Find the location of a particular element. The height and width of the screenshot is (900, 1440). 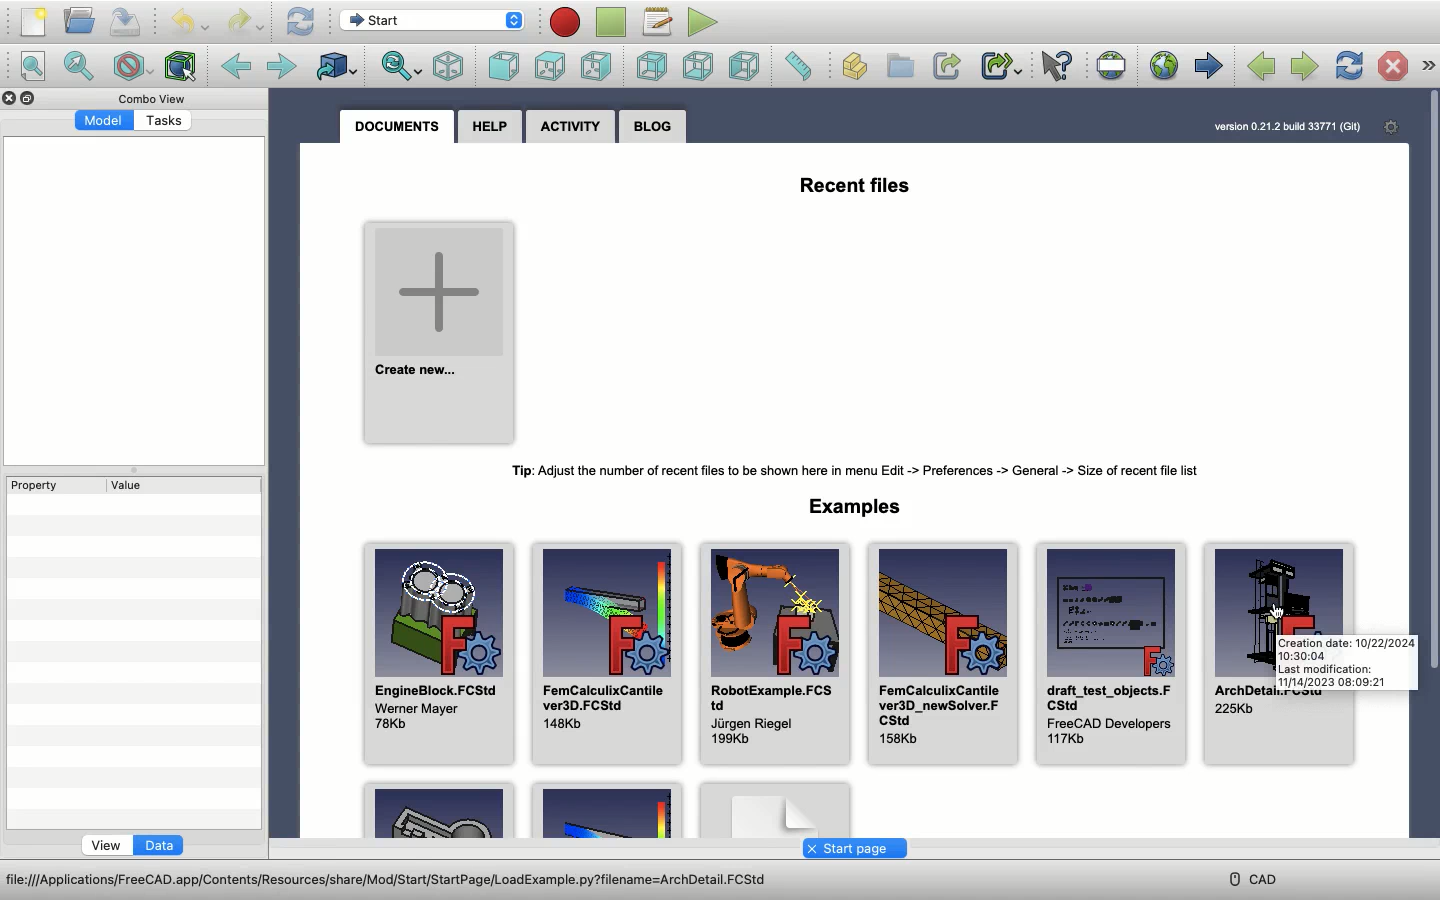

CAD menu is located at coordinates (1256, 877).